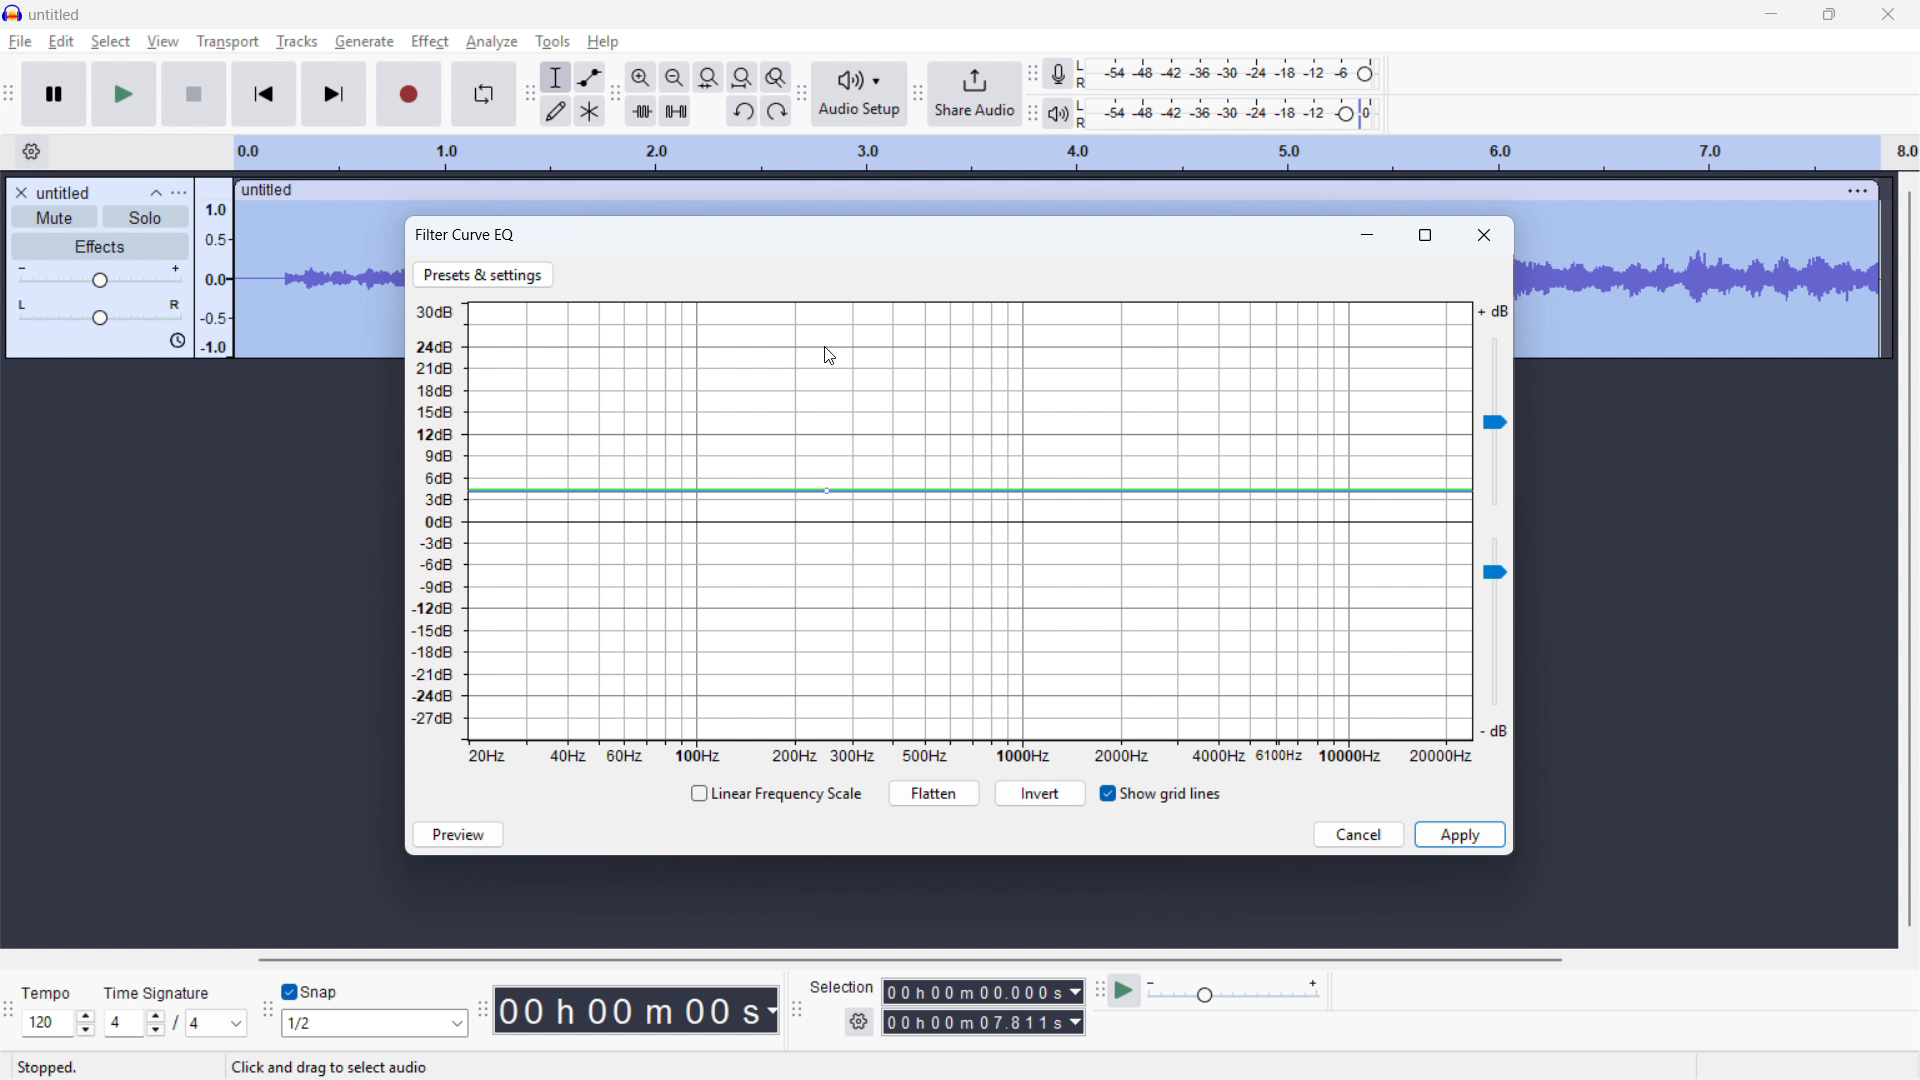 This screenshot has width=1920, height=1080. I want to click on amplitude, so click(214, 268).